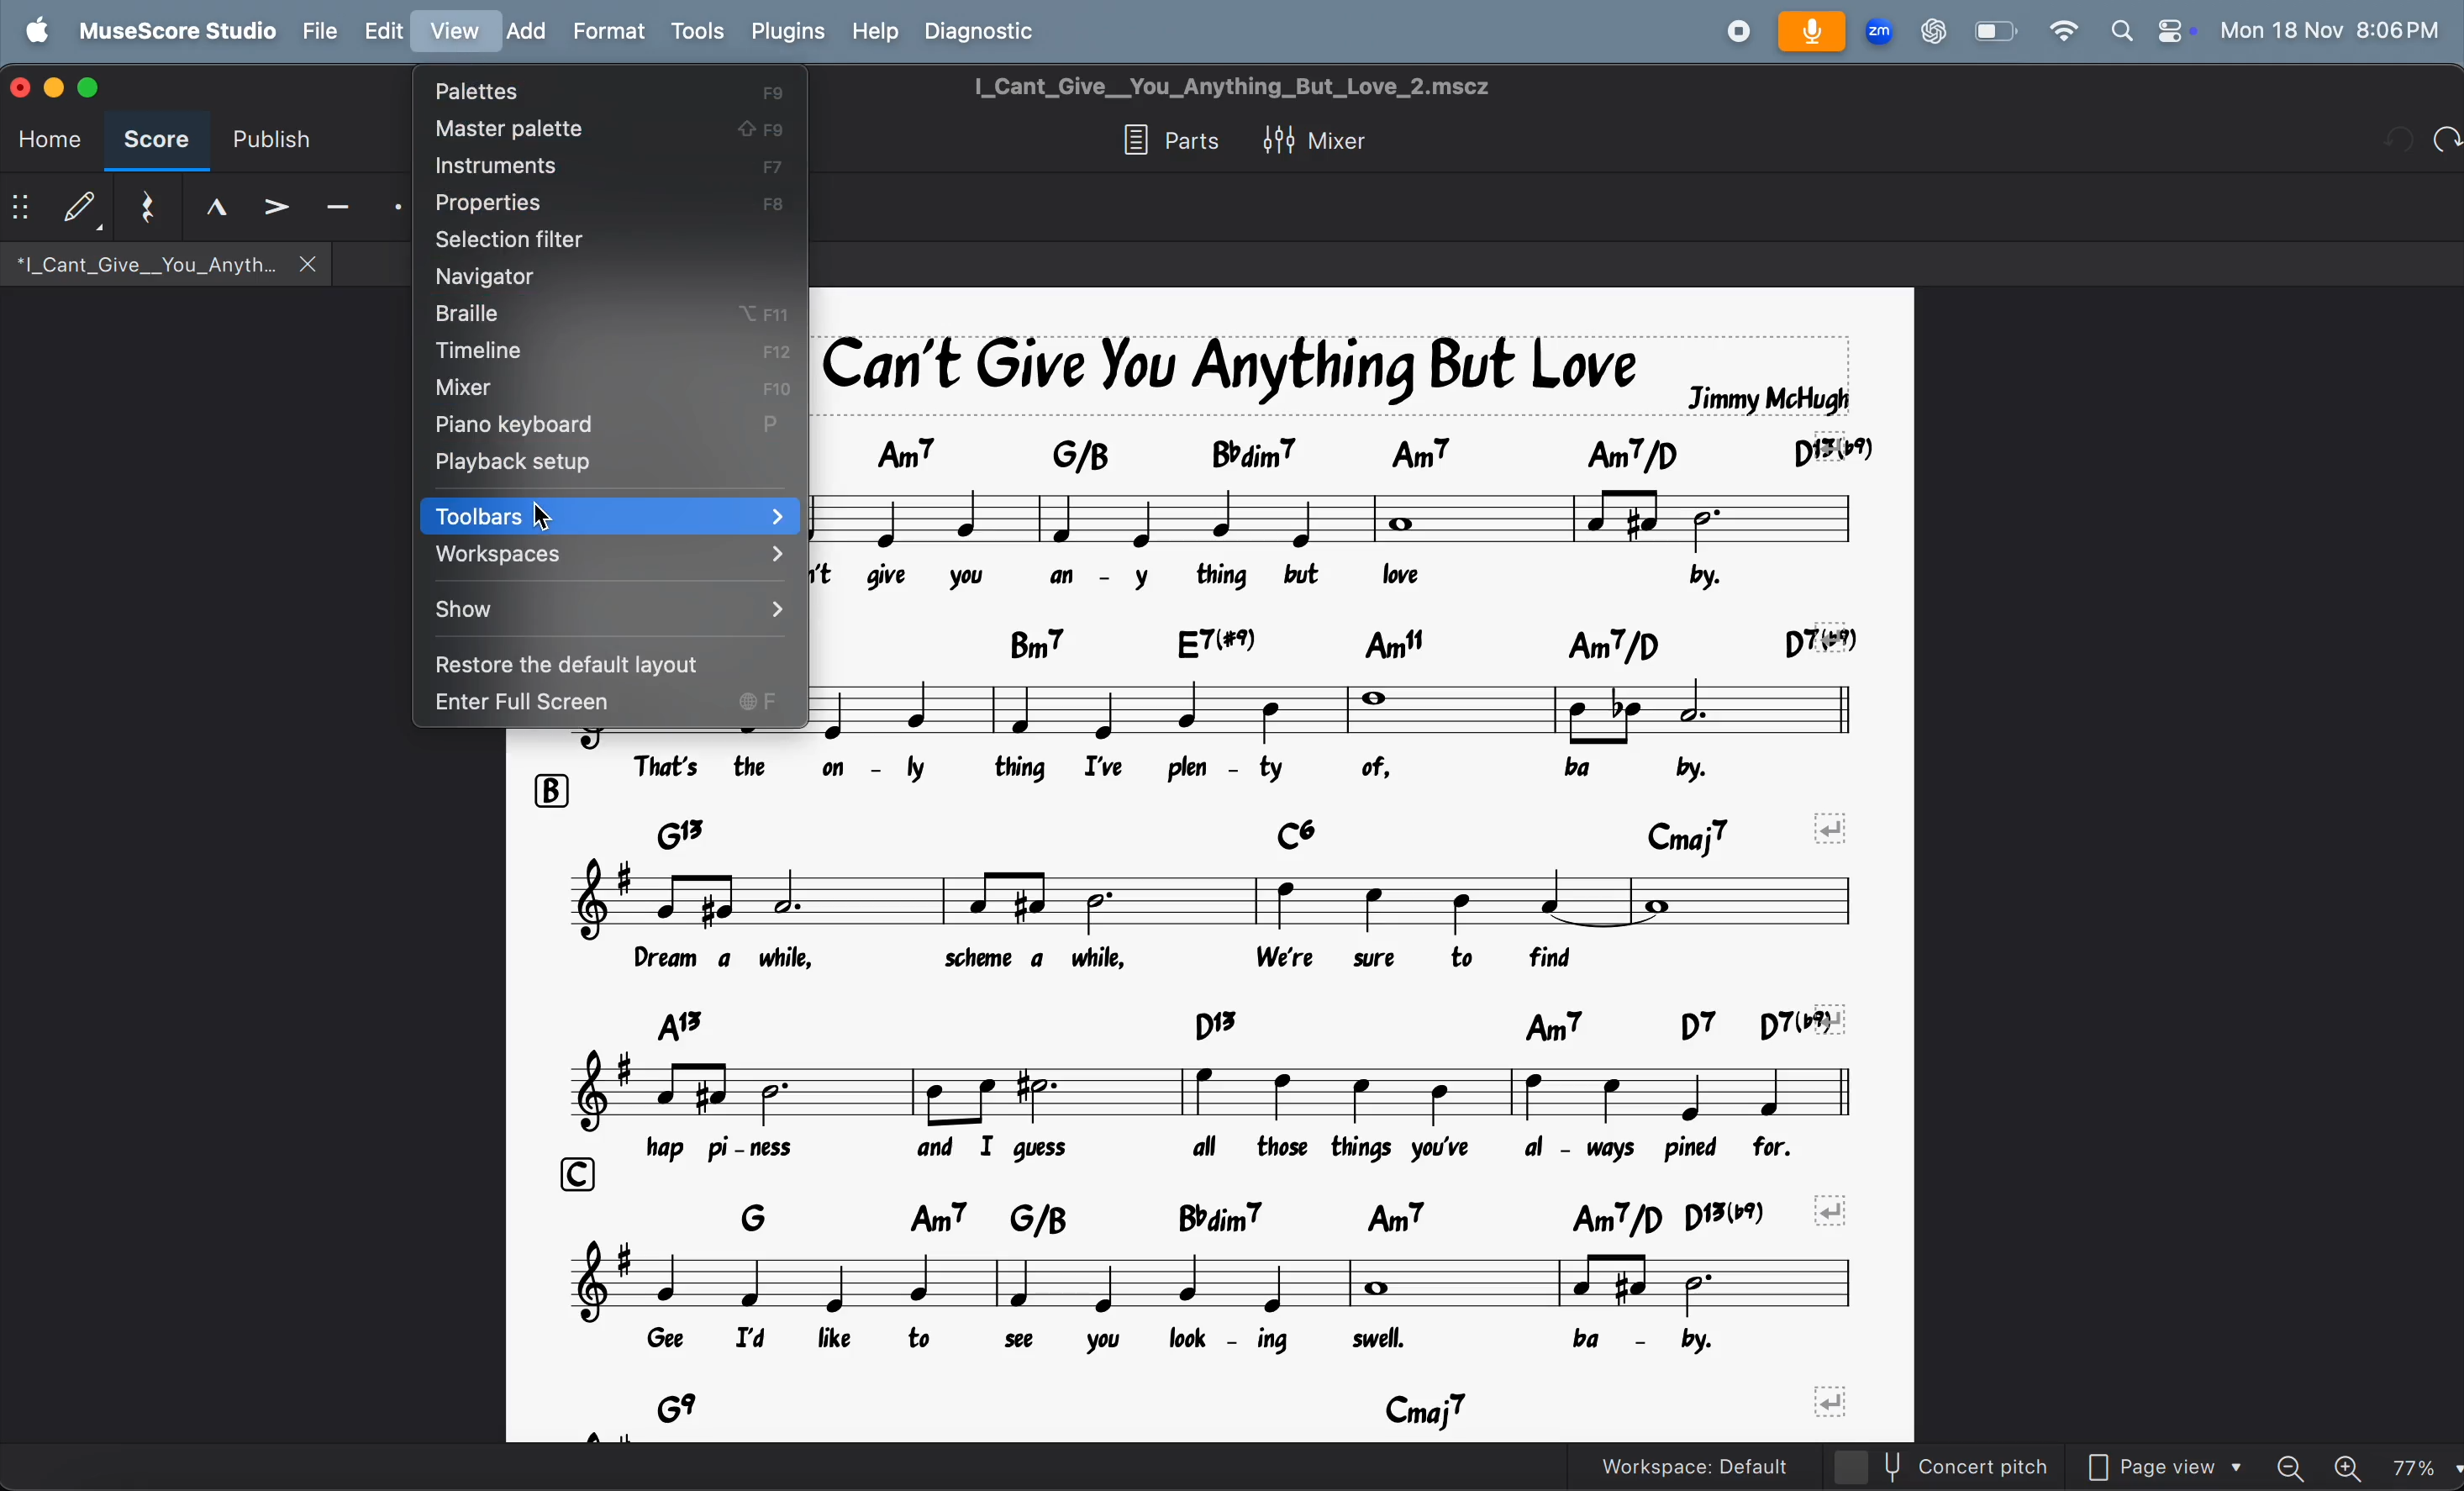  What do you see at coordinates (1262, 1213) in the screenshot?
I see `chord symbols` at bounding box center [1262, 1213].